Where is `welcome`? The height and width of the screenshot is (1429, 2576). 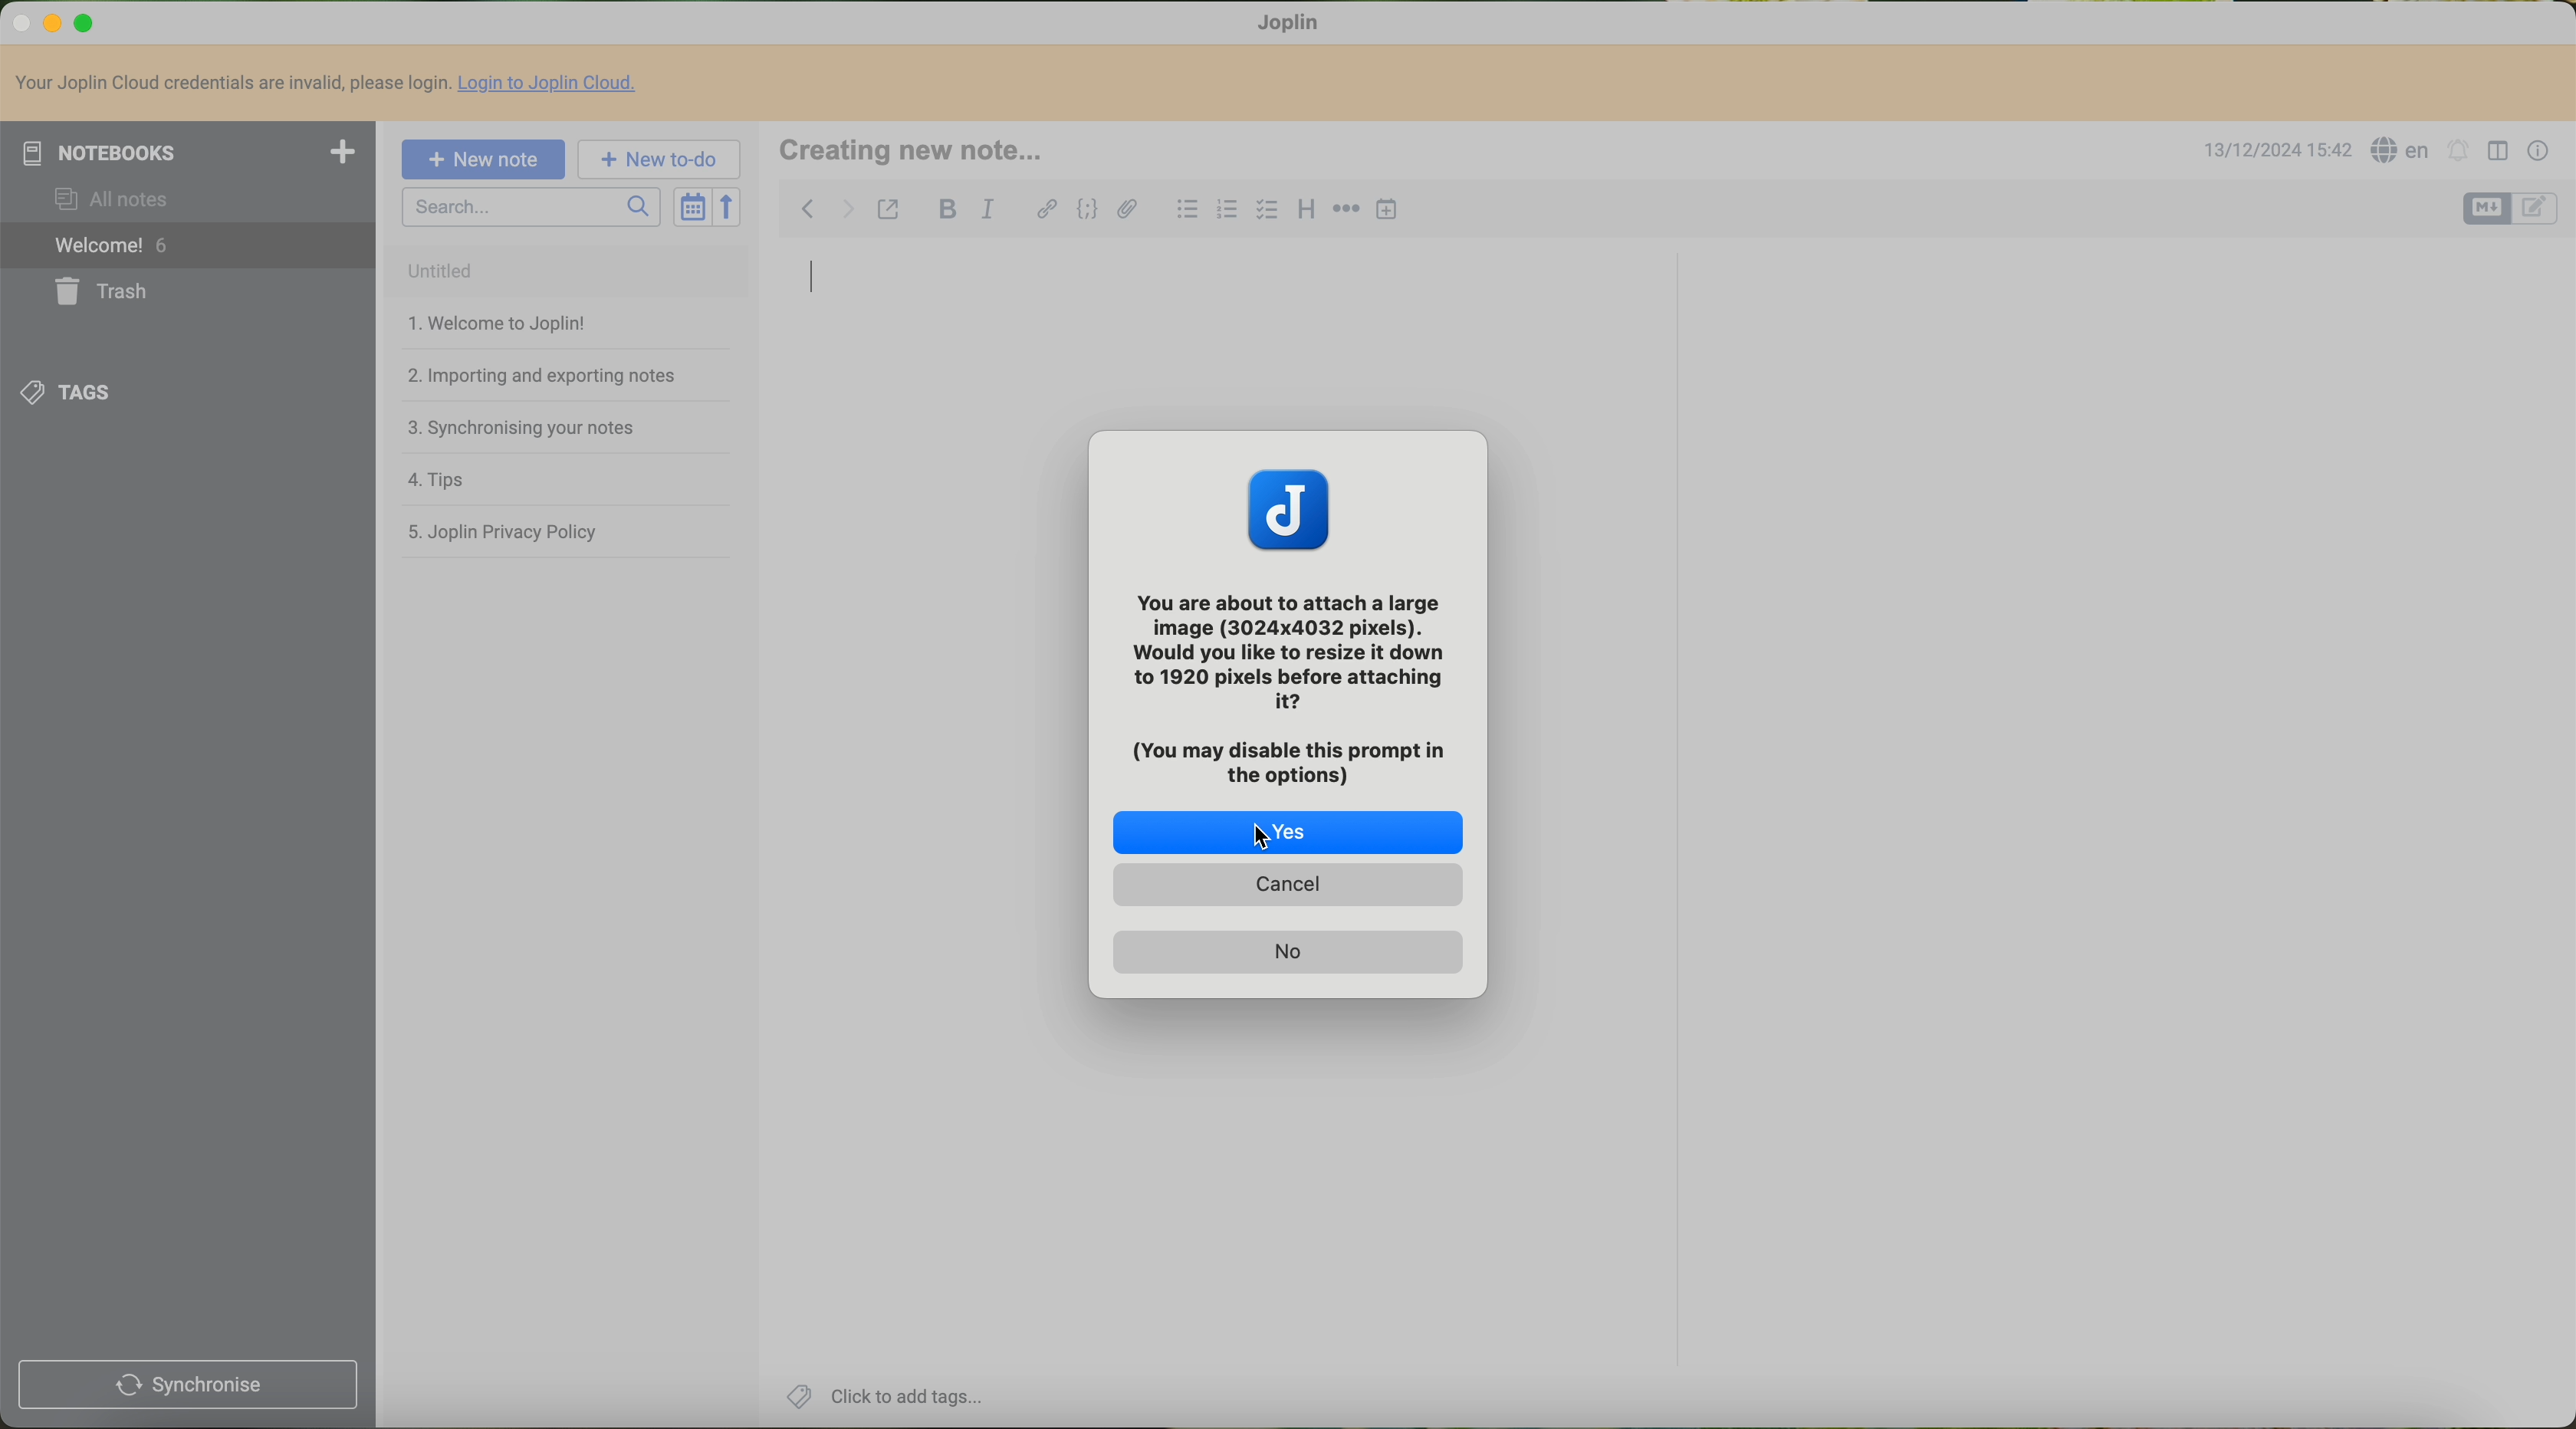 welcome is located at coordinates (188, 246).